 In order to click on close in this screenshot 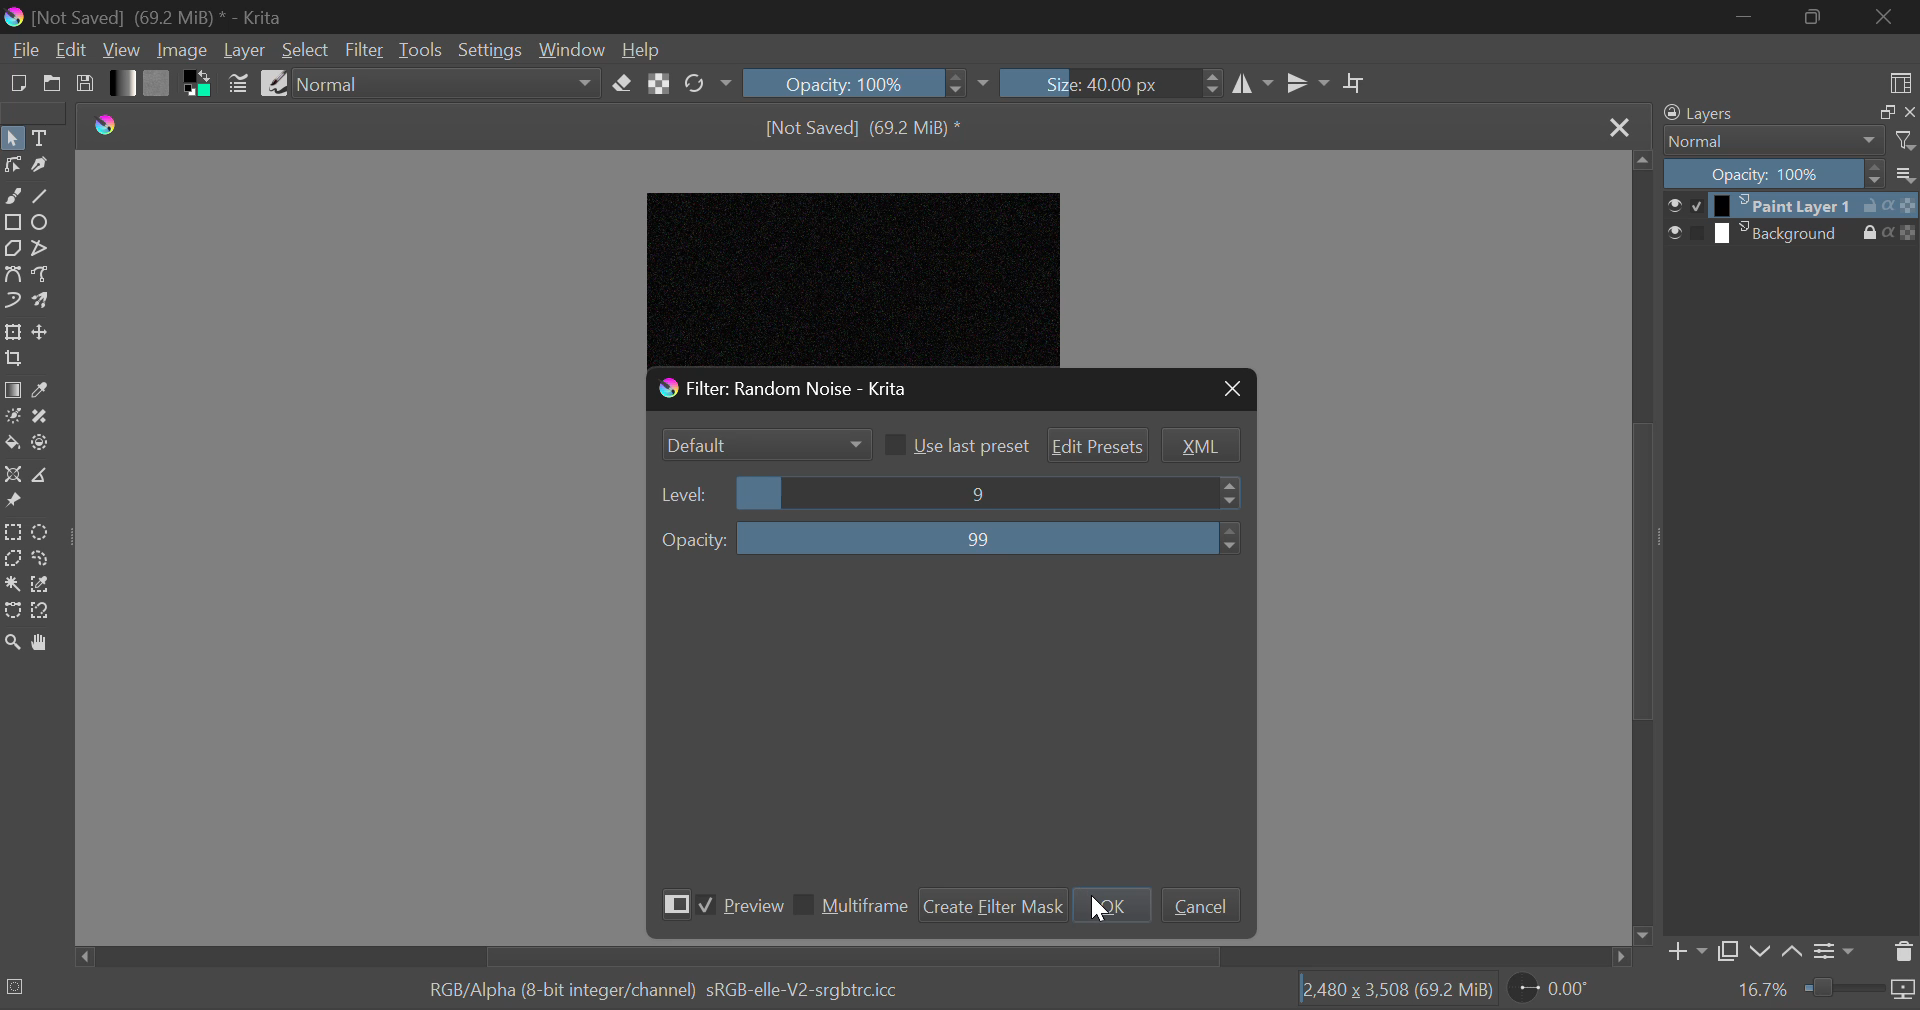, I will do `click(1908, 113)`.